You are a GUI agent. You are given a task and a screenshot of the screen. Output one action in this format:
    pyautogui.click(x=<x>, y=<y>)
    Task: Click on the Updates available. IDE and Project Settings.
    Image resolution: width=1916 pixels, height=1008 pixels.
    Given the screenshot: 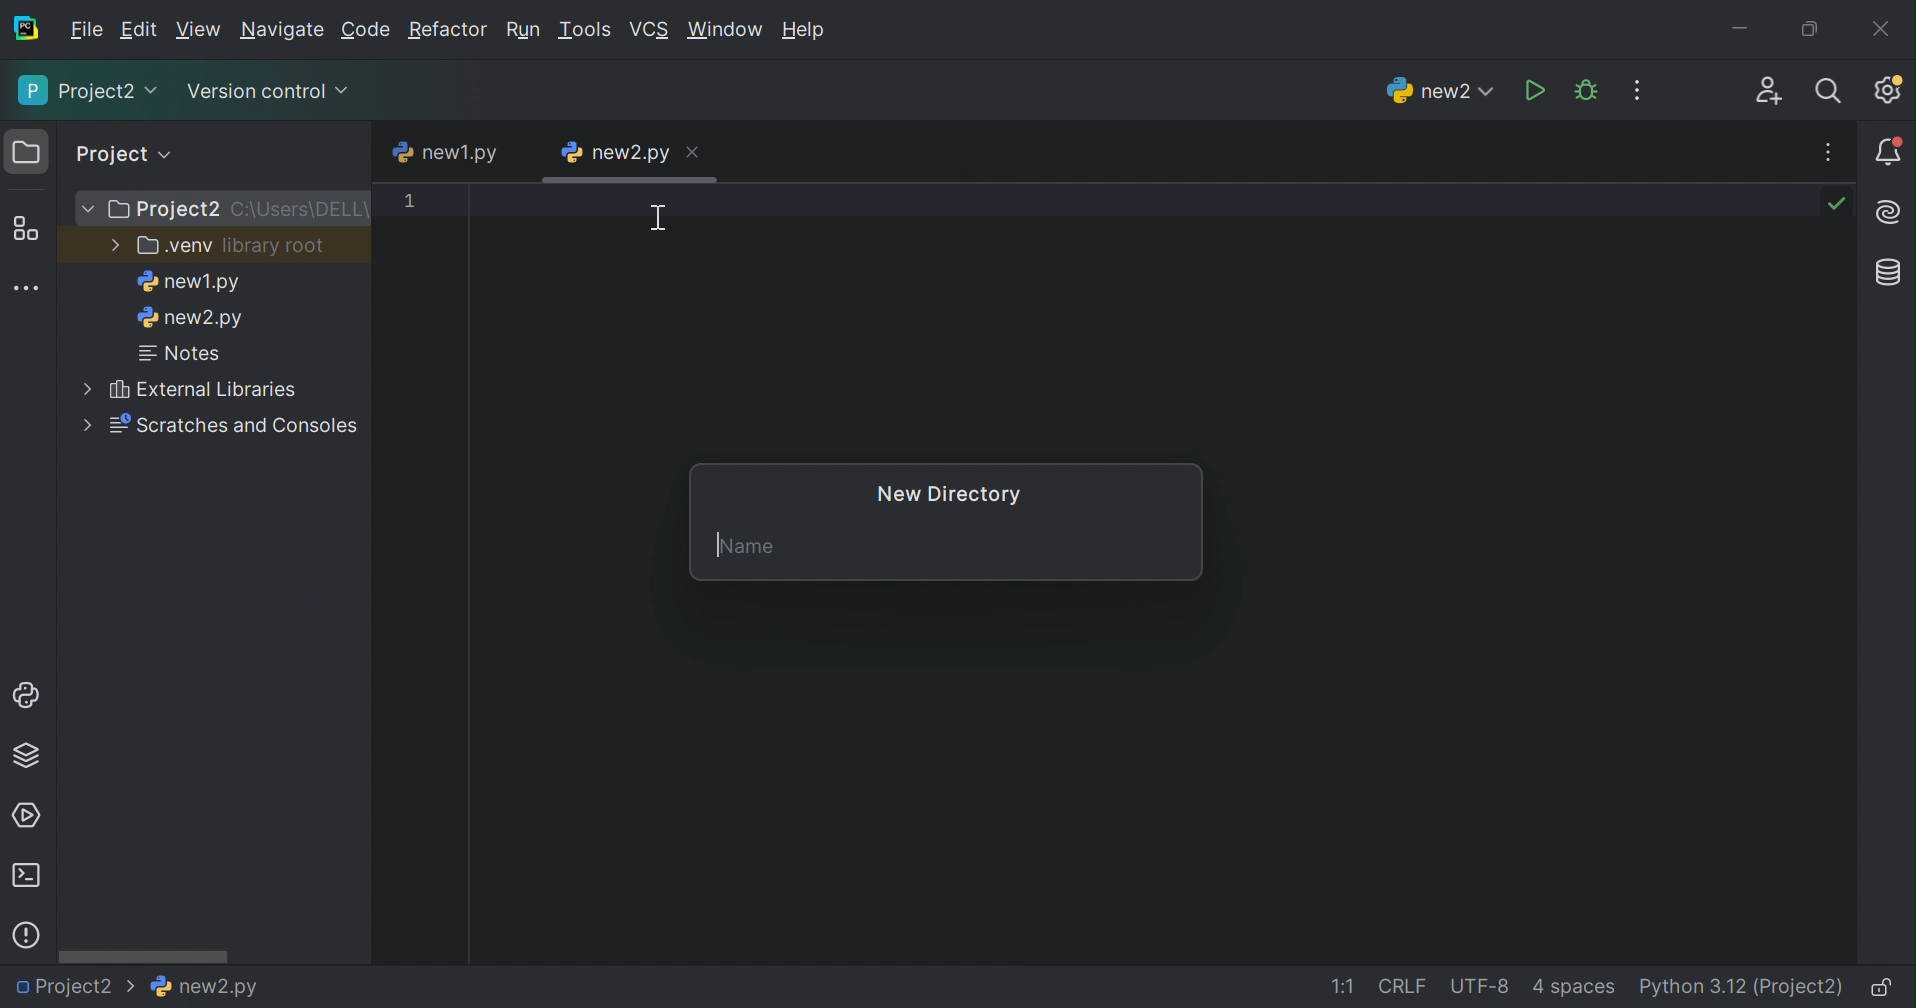 What is the action you would take?
    pyautogui.click(x=1891, y=90)
    